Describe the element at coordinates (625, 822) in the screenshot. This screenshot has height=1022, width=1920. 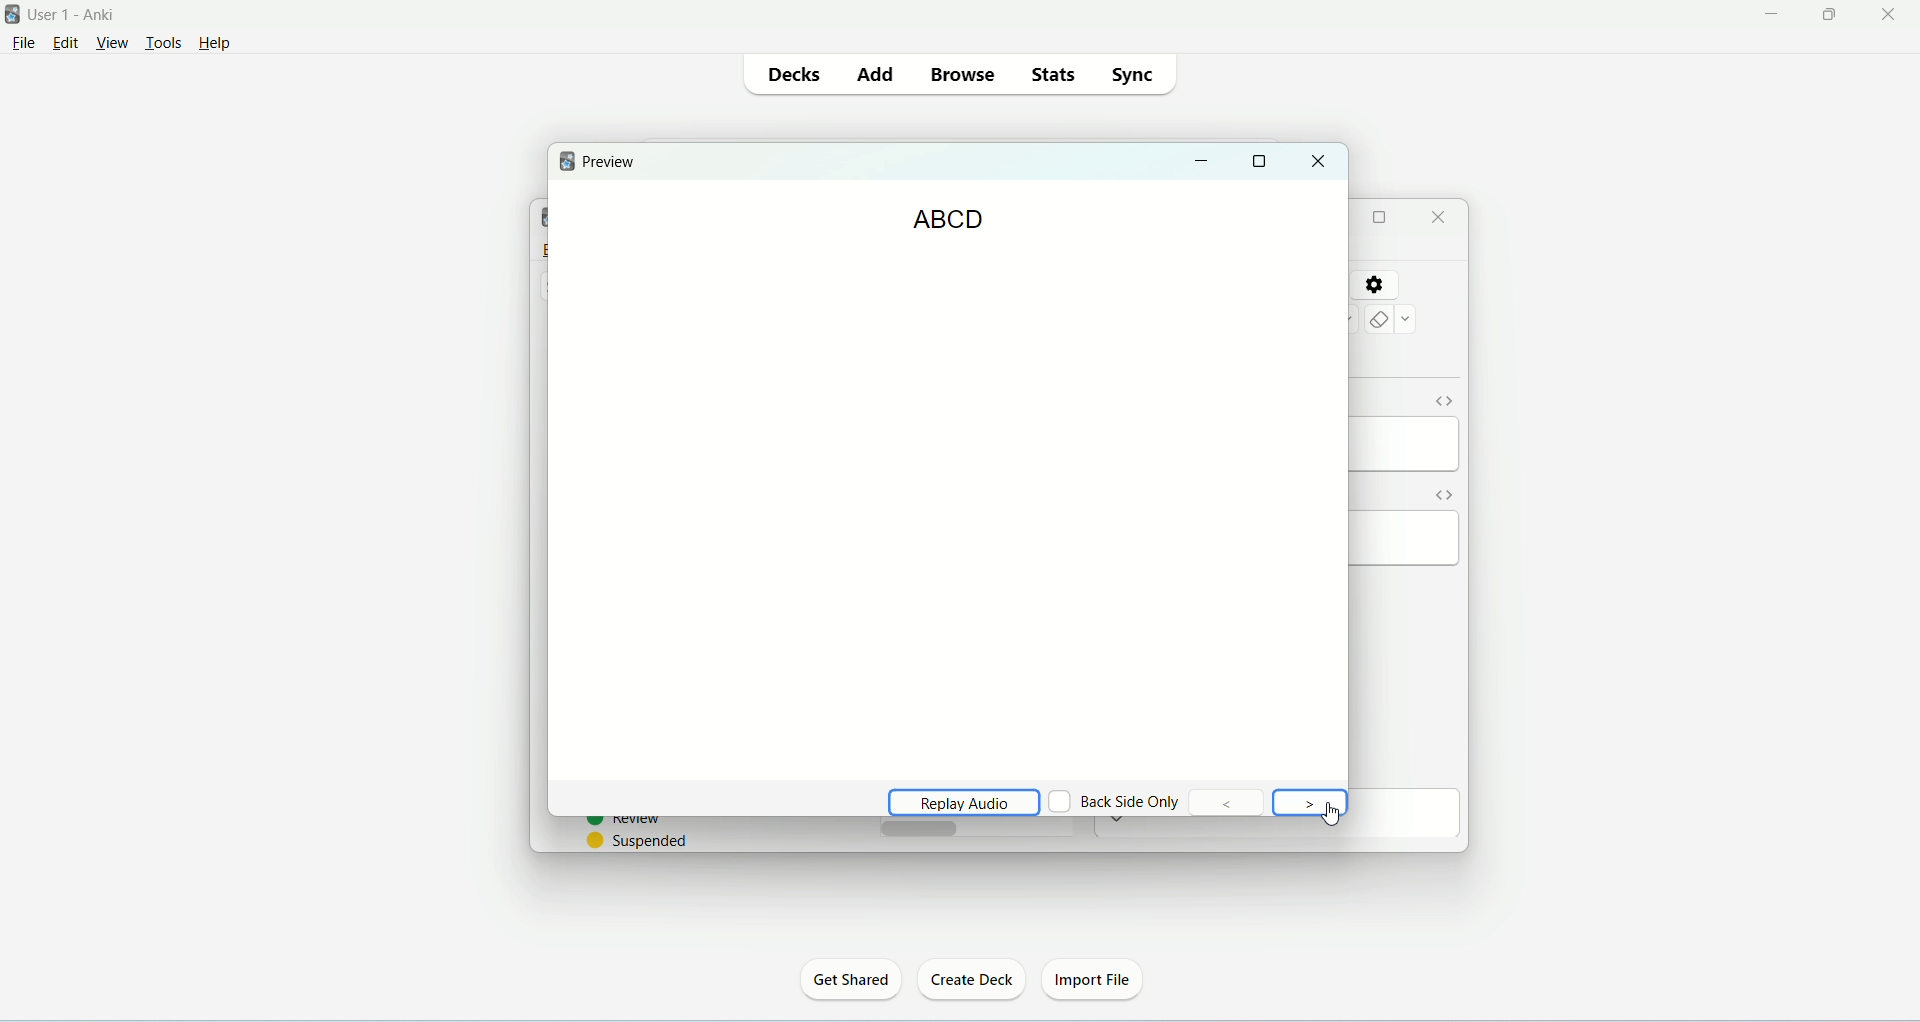
I see `review` at that location.